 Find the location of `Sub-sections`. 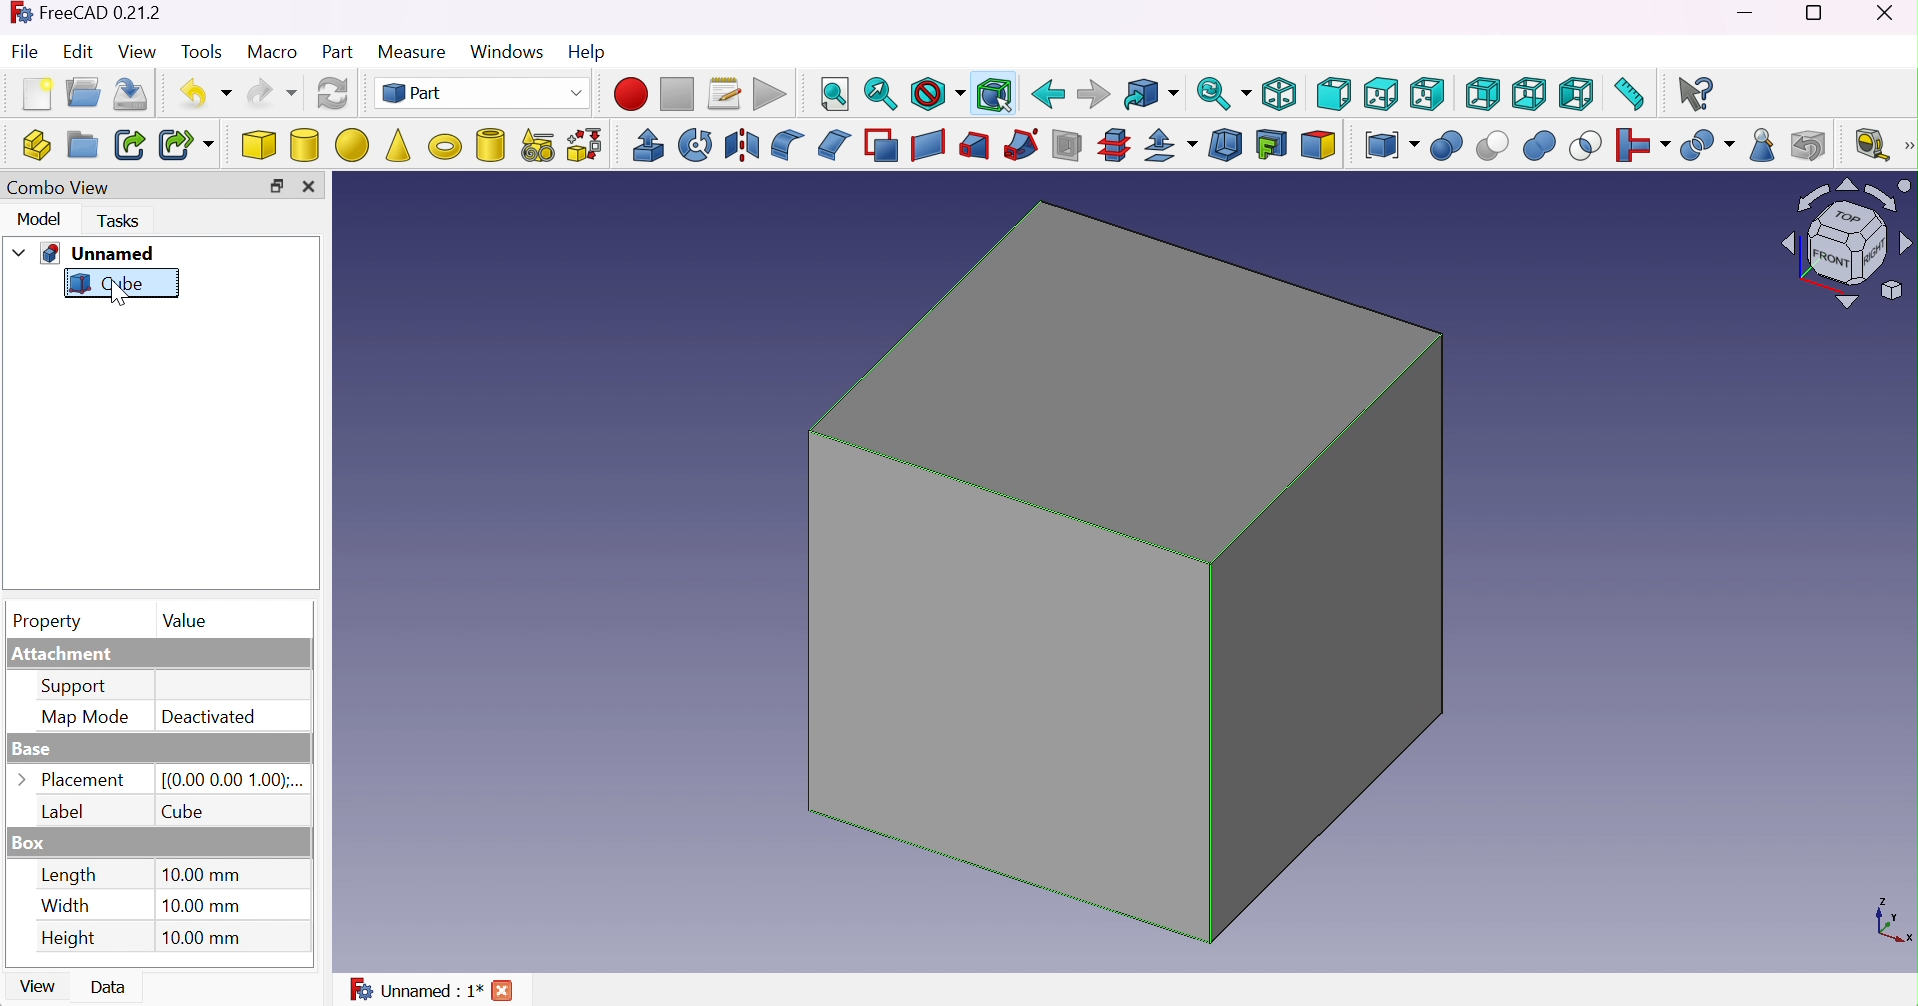

Sub-sections is located at coordinates (1113, 147).